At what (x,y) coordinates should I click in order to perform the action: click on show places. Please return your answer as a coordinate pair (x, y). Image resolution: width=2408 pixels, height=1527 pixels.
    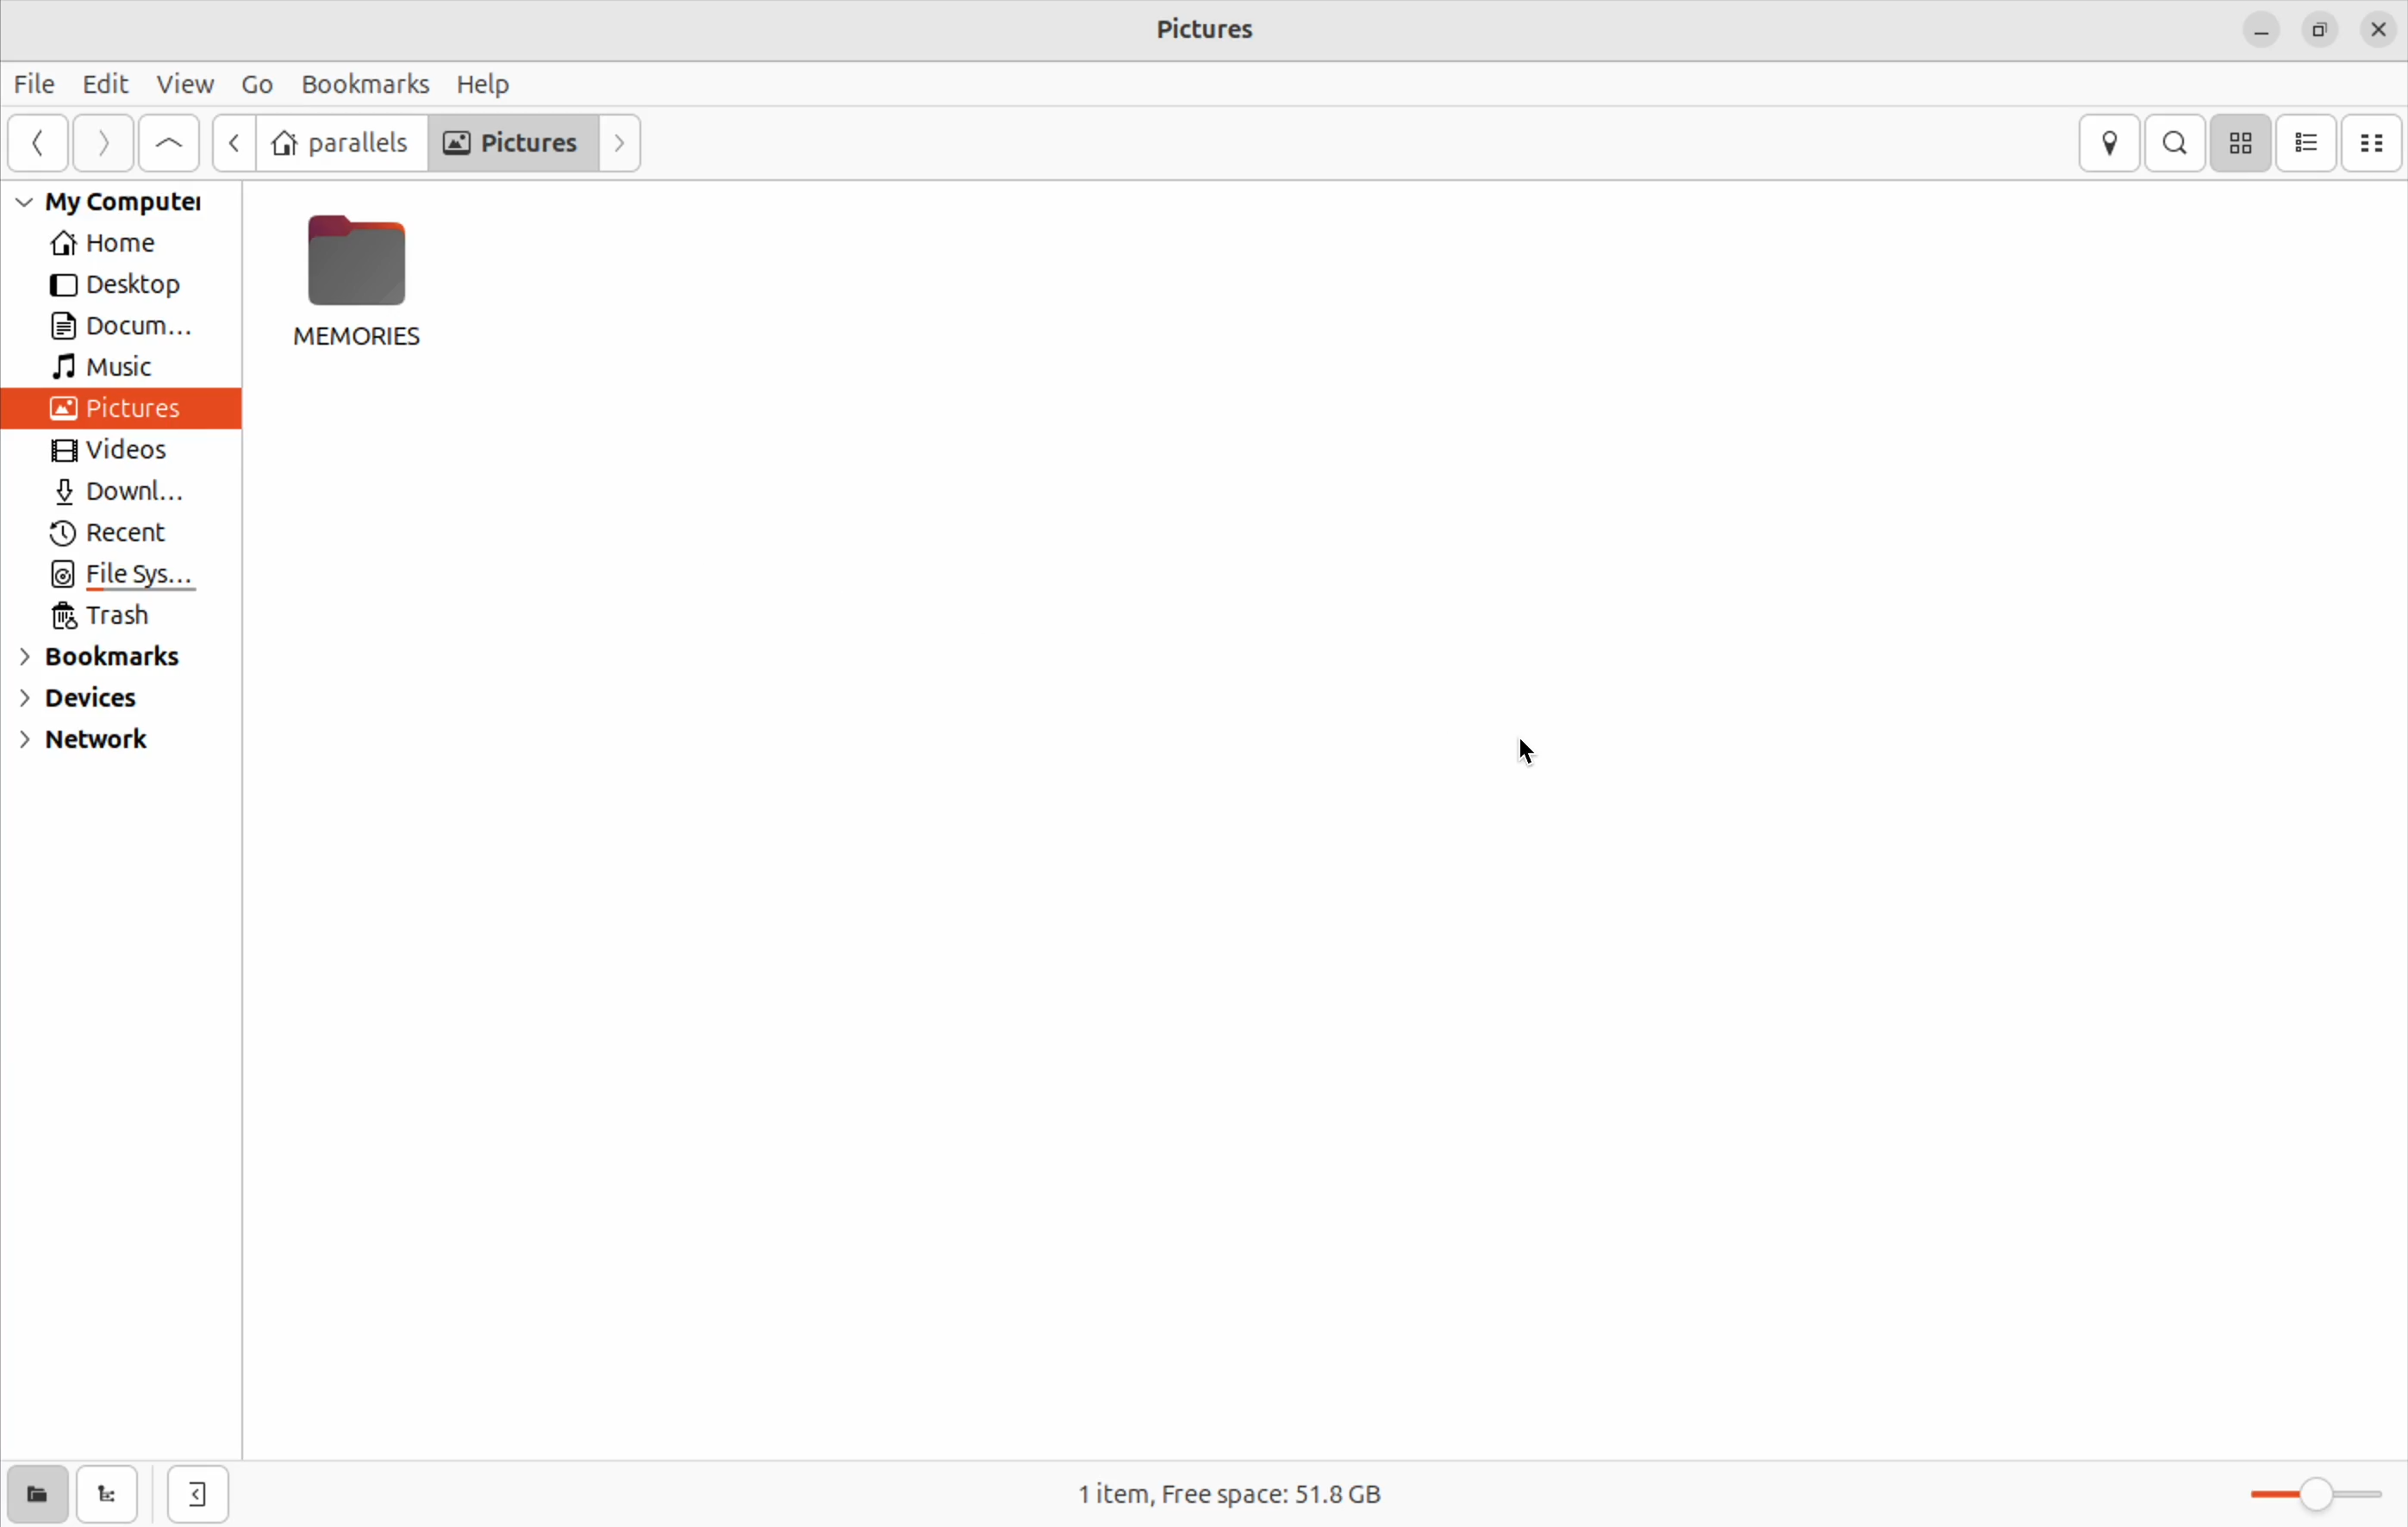
    Looking at the image, I should click on (33, 1498).